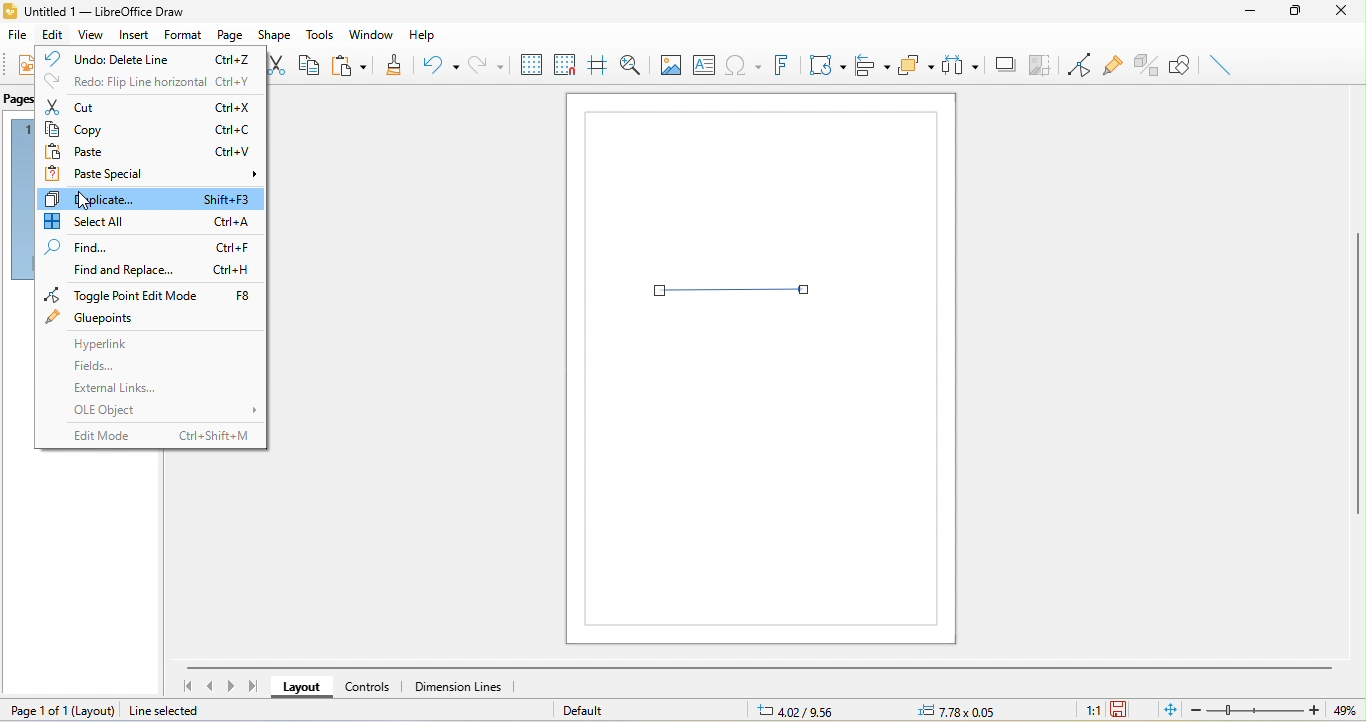 The height and width of the screenshot is (722, 1366). Describe the element at coordinates (146, 81) in the screenshot. I see `redo: flip line horizontal` at that location.